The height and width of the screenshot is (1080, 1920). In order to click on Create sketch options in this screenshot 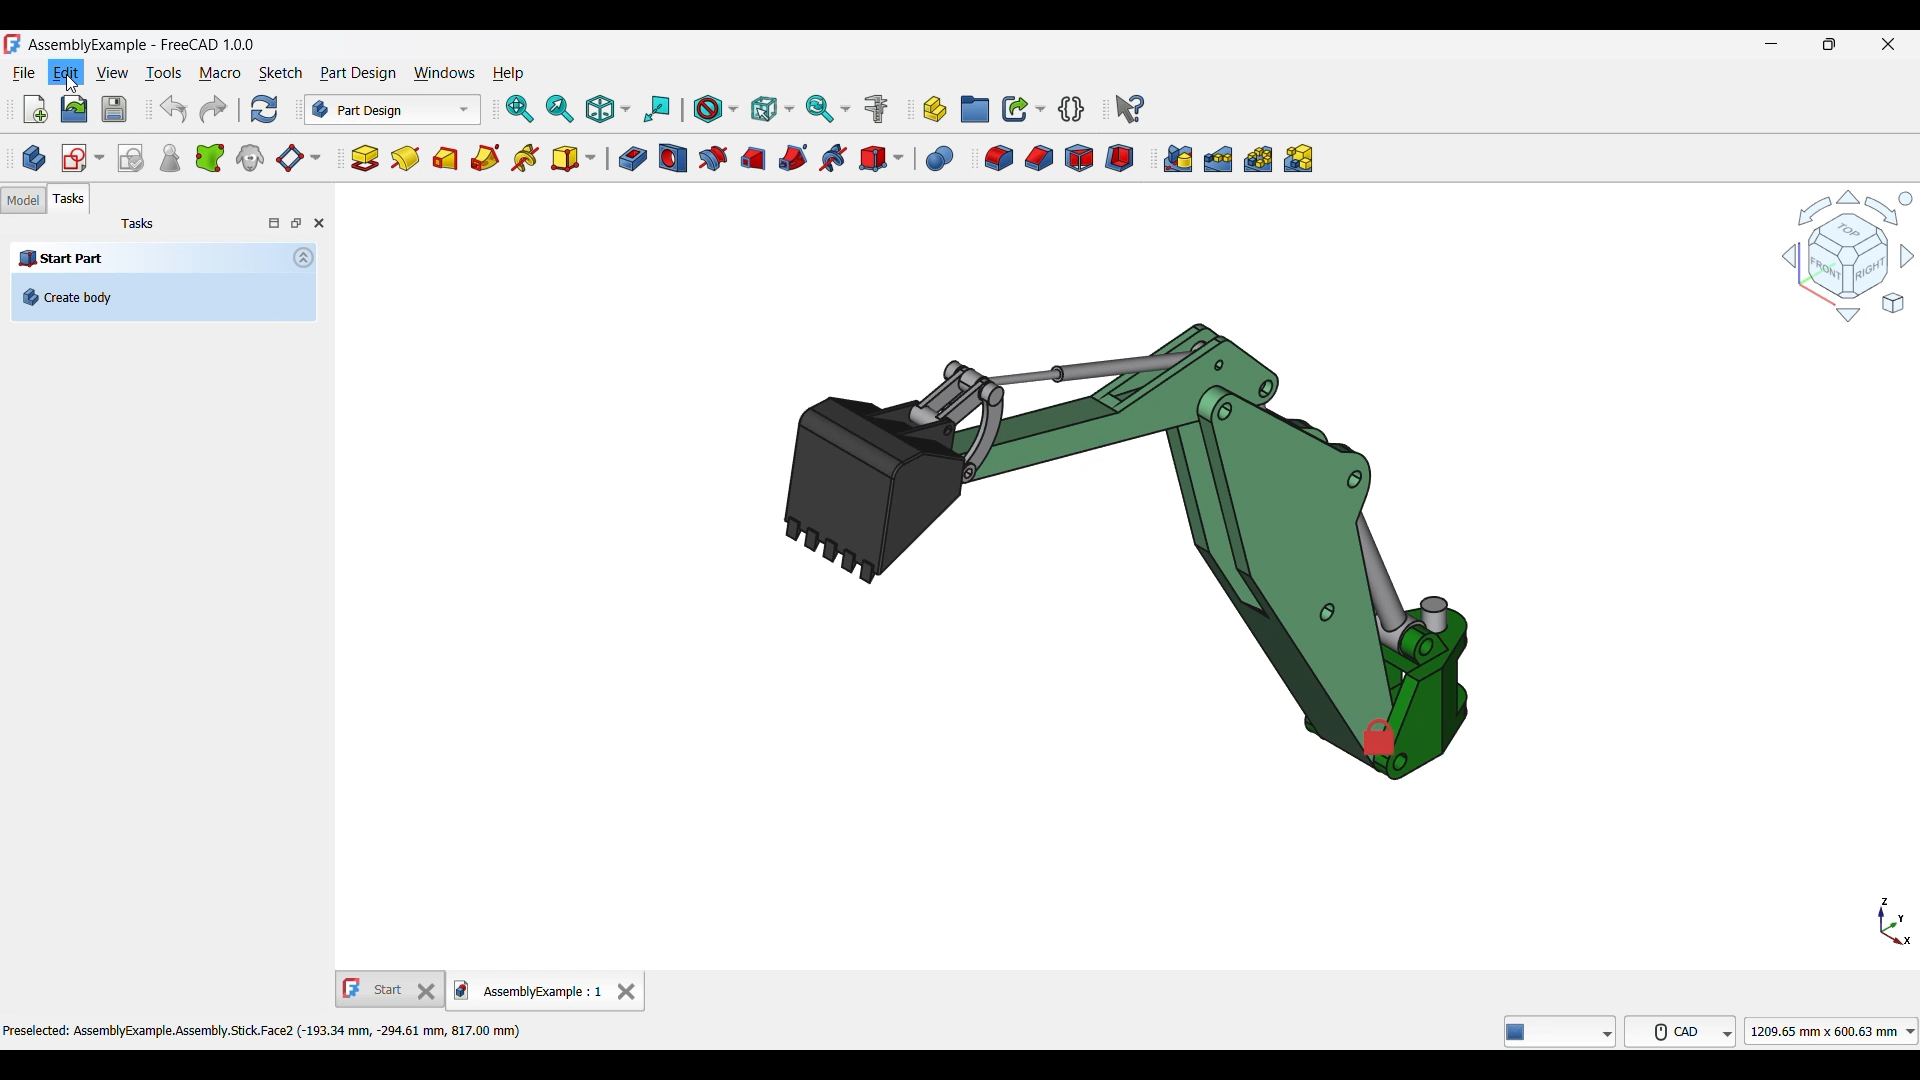, I will do `click(83, 159)`.